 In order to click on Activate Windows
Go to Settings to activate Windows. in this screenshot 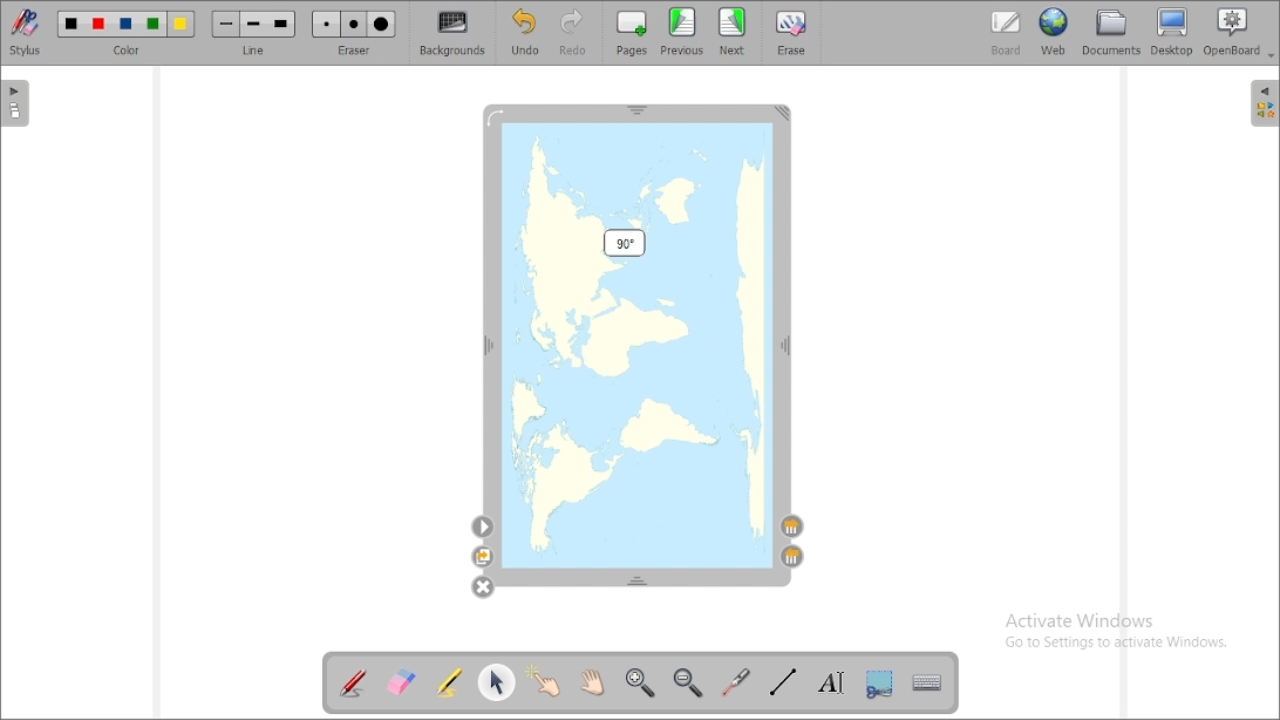, I will do `click(1116, 630)`.